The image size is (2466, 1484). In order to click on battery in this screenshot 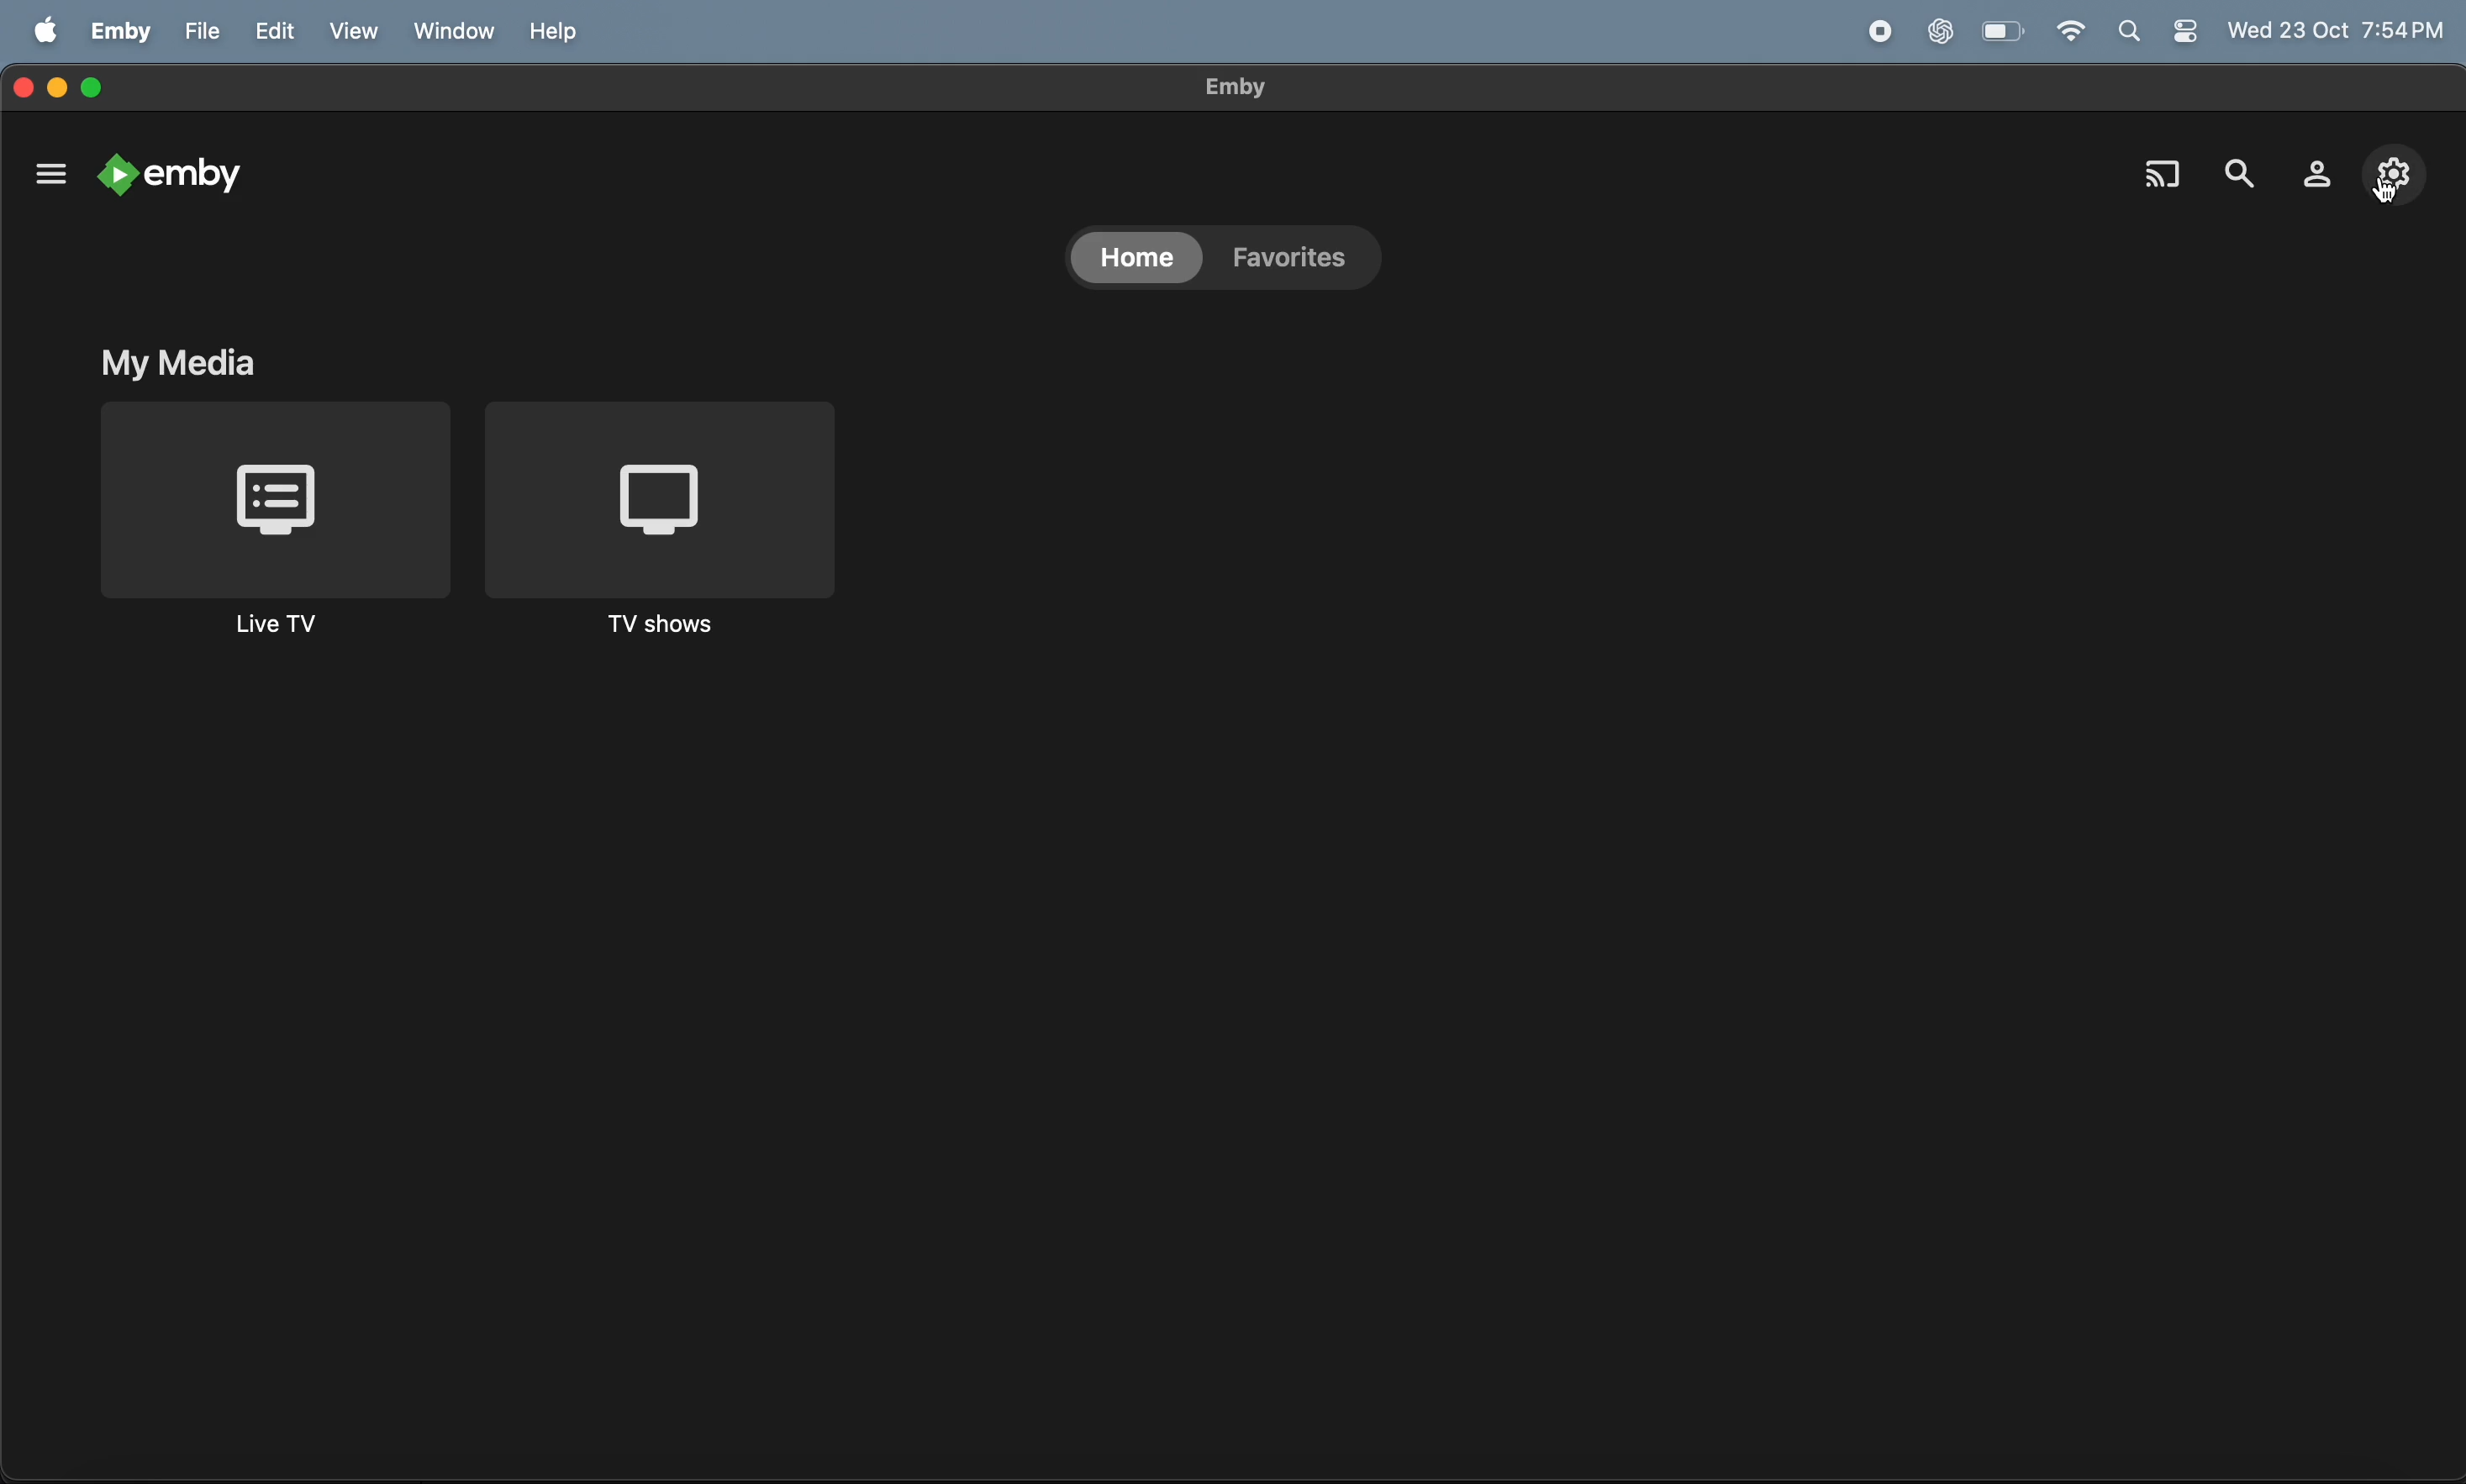, I will do `click(2000, 32)`.